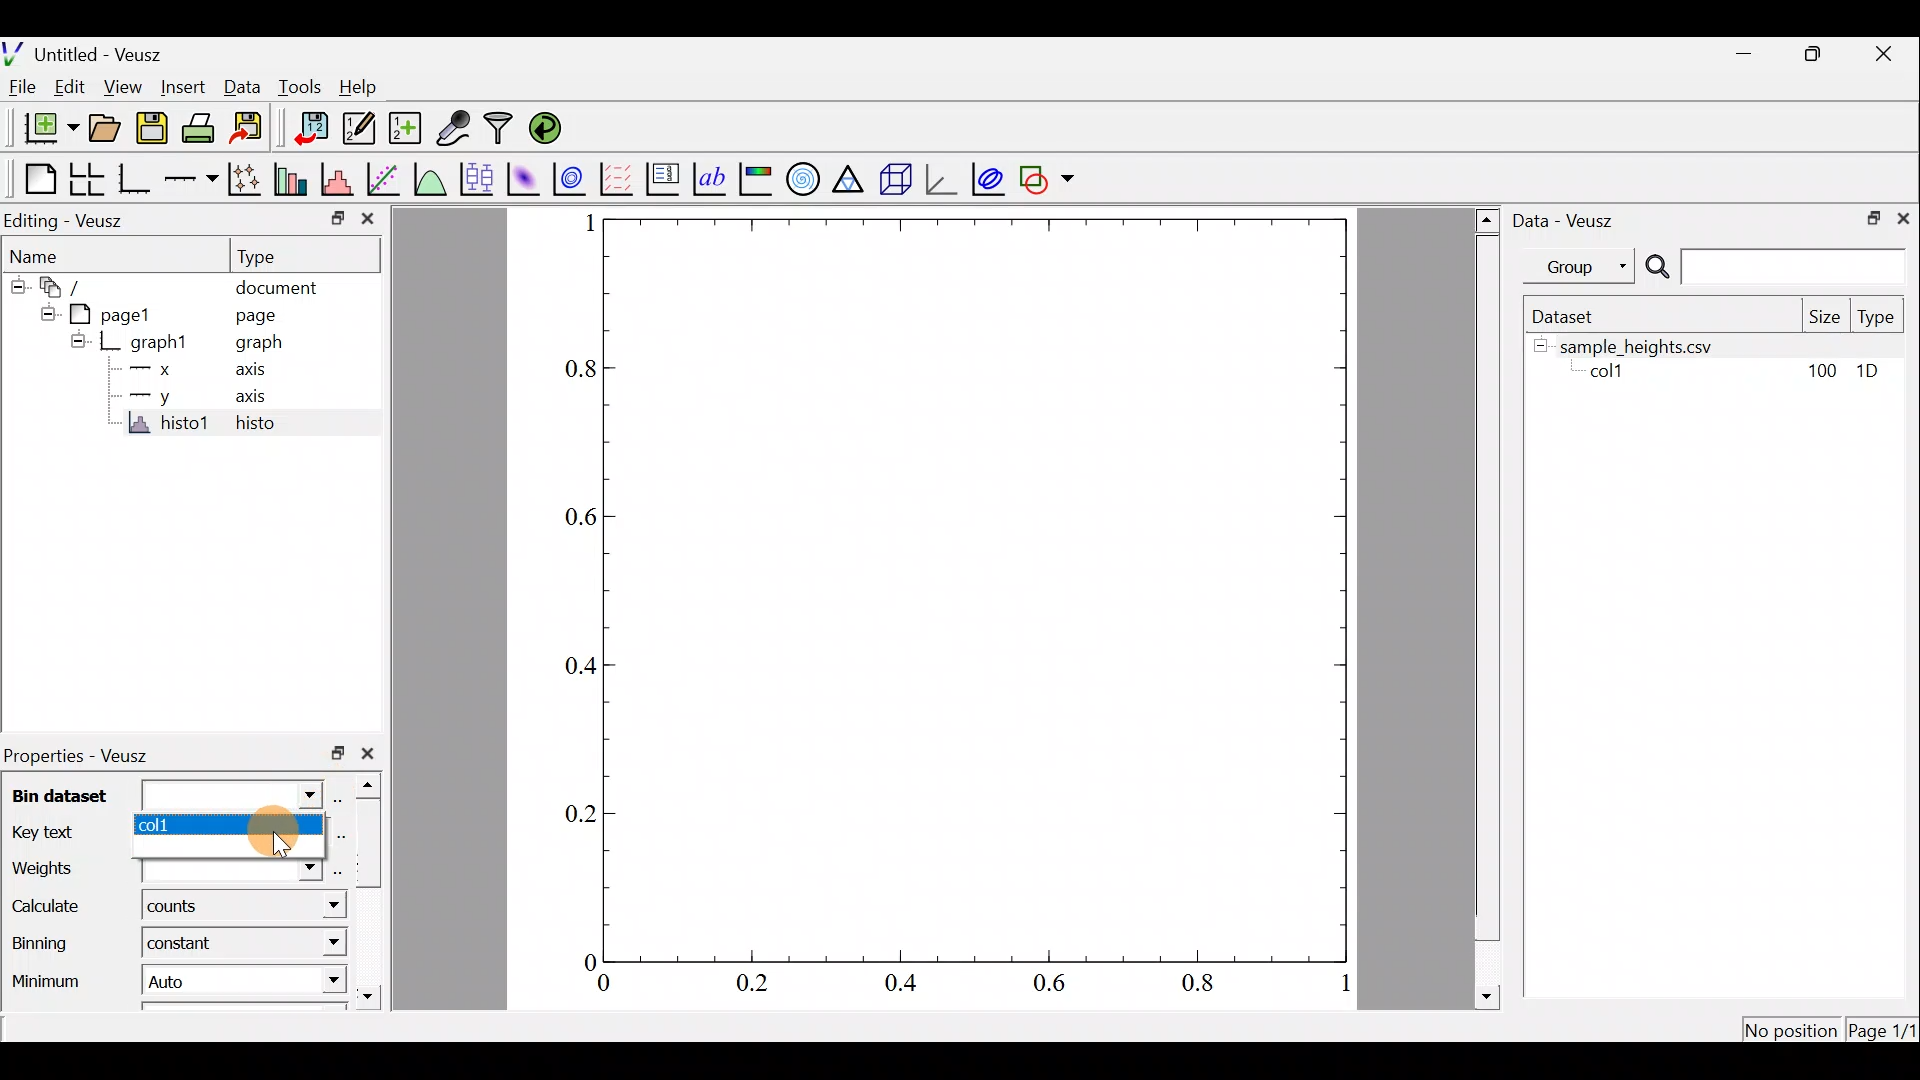 The height and width of the screenshot is (1080, 1920). I want to click on close, so click(1907, 218).